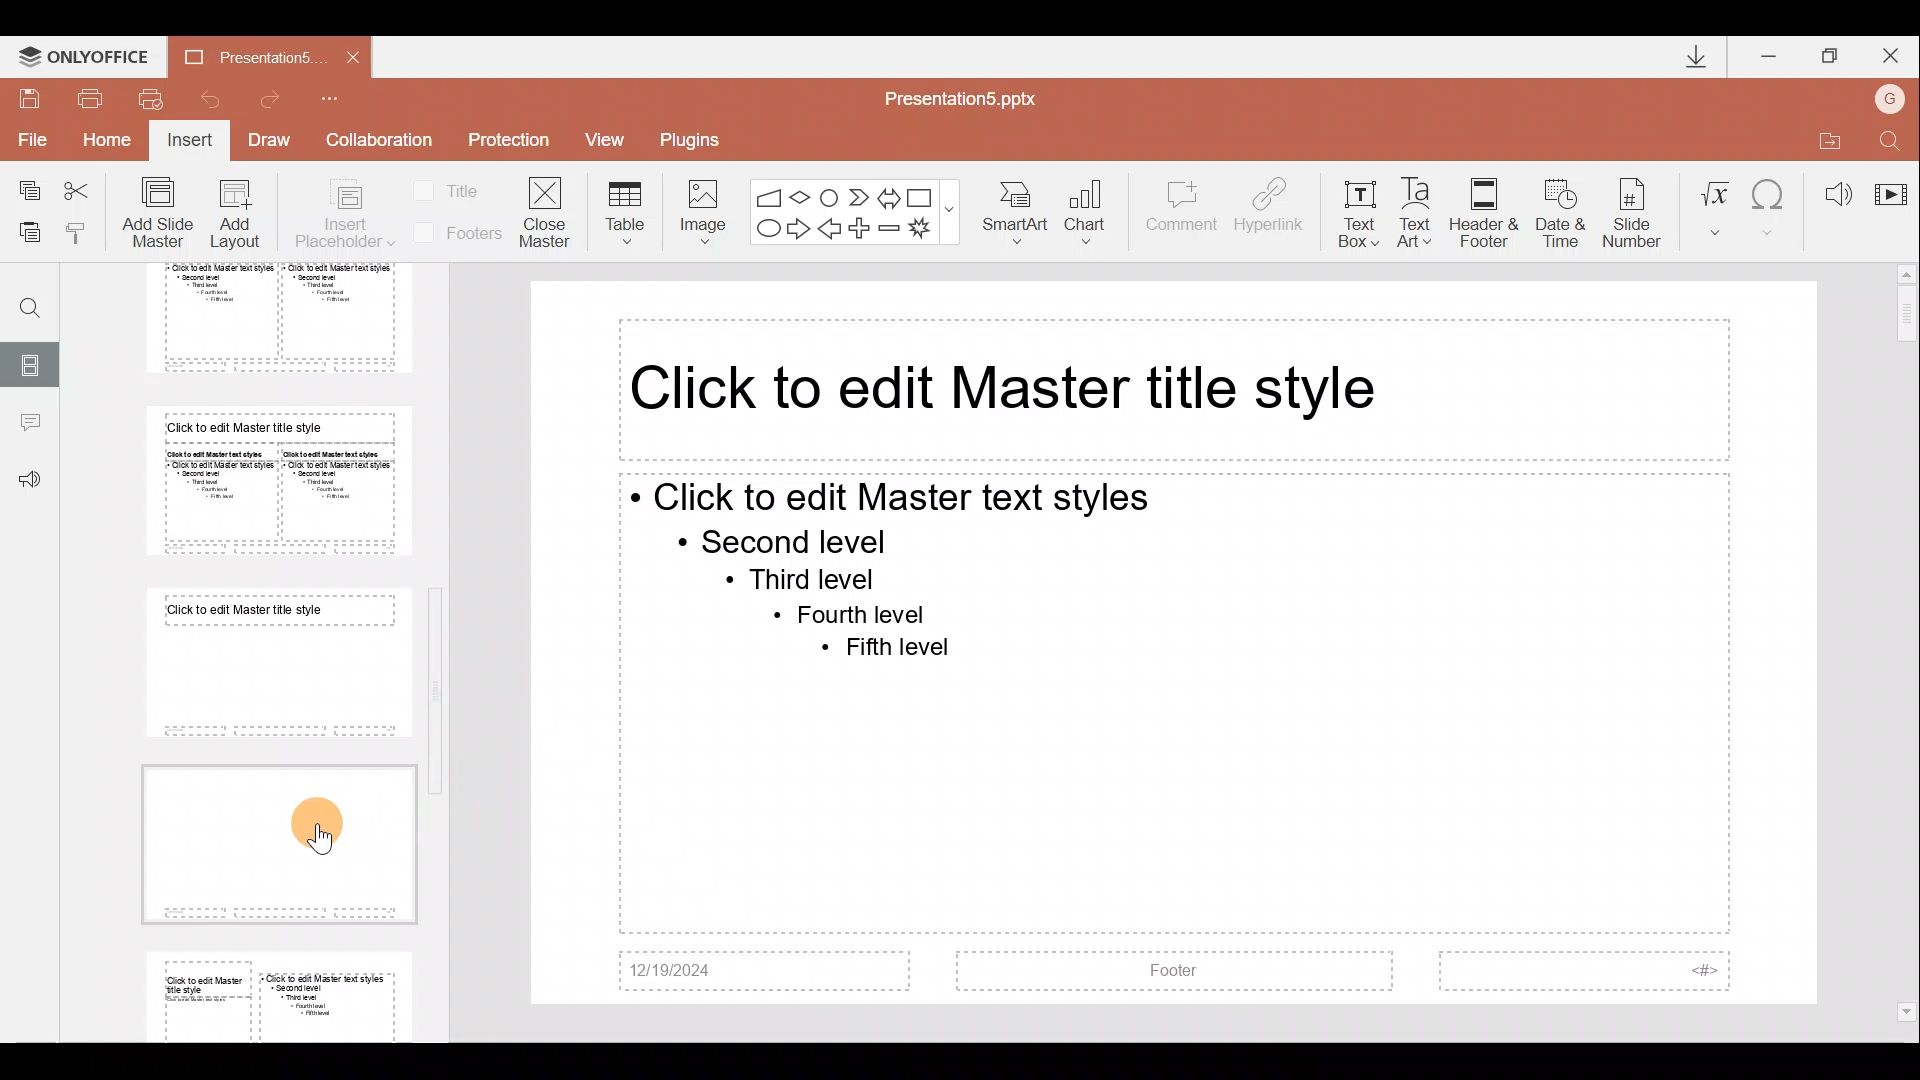 The height and width of the screenshot is (1080, 1920). I want to click on Scroll bar, so click(1907, 644).